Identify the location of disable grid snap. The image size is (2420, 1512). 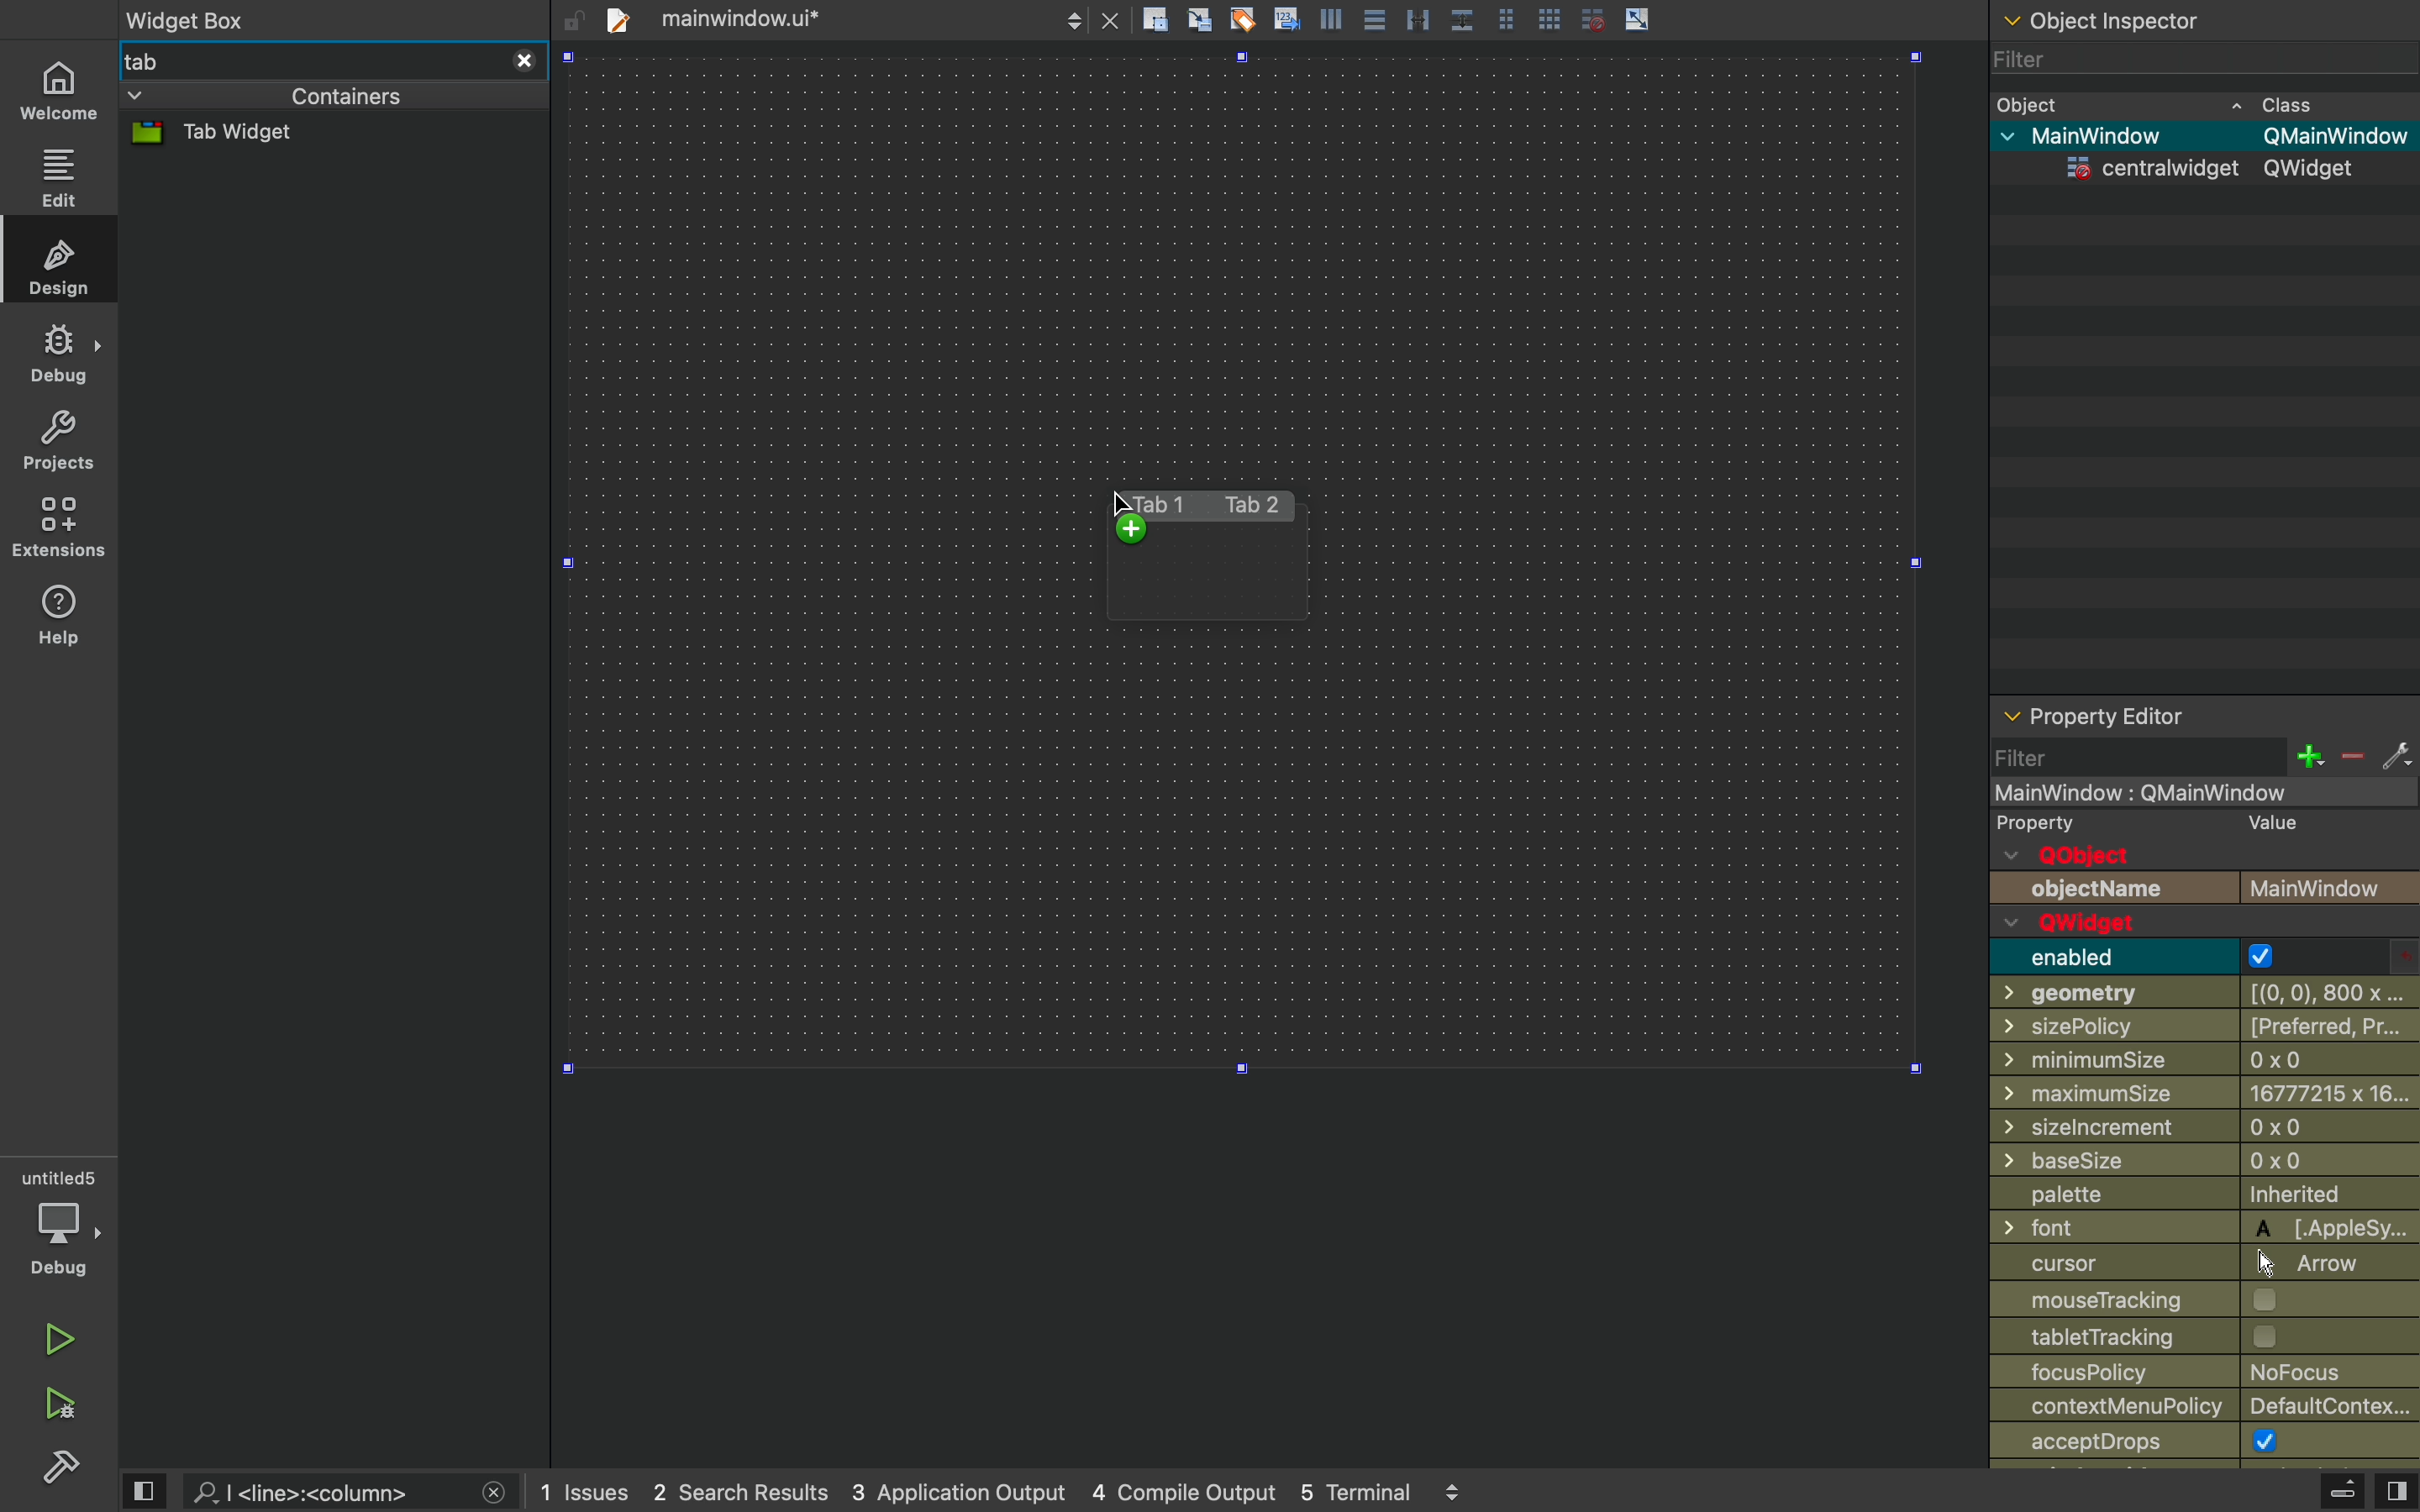
(1593, 18).